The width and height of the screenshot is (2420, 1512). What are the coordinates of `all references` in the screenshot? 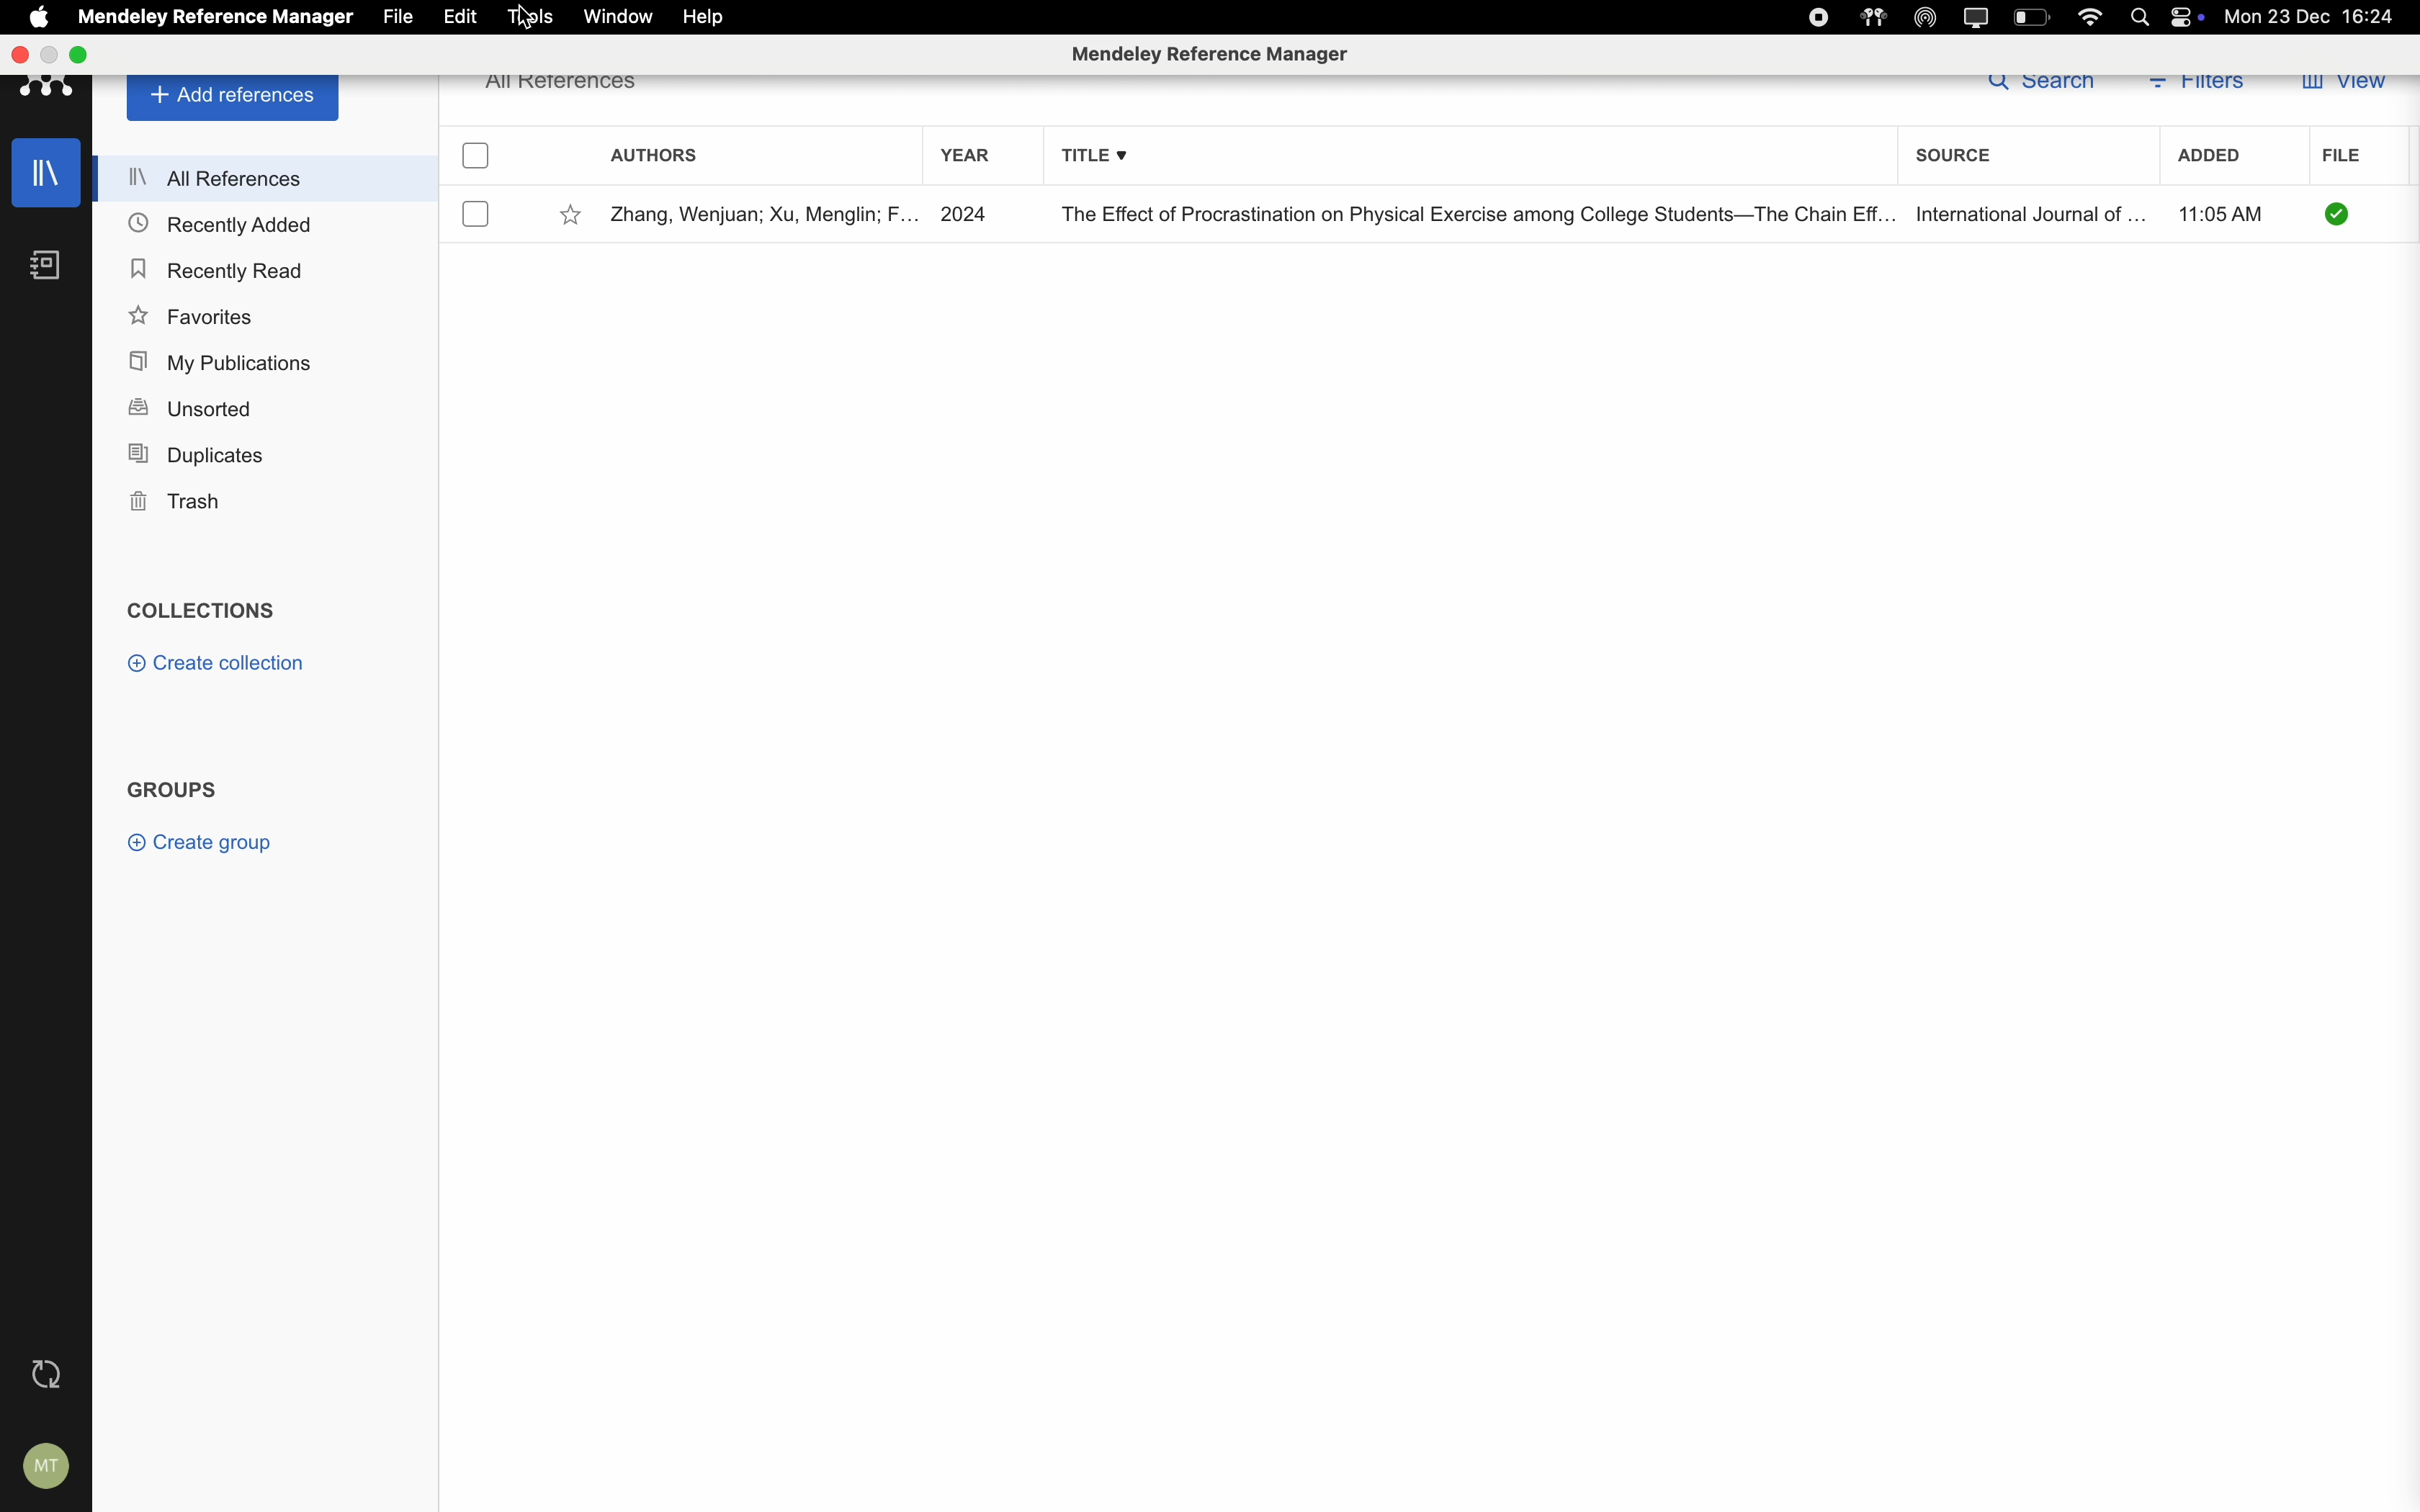 It's located at (566, 84).